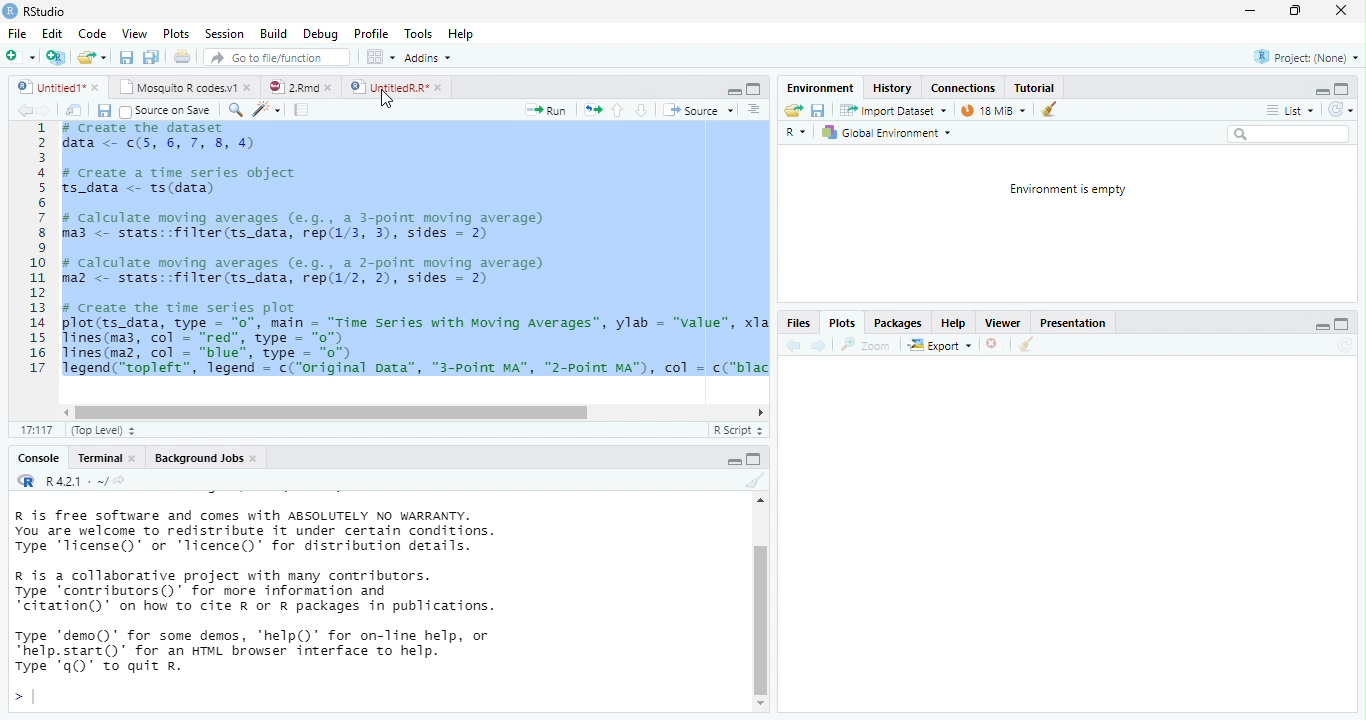  What do you see at coordinates (379, 57) in the screenshot?
I see `wrokspace pan` at bounding box center [379, 57].